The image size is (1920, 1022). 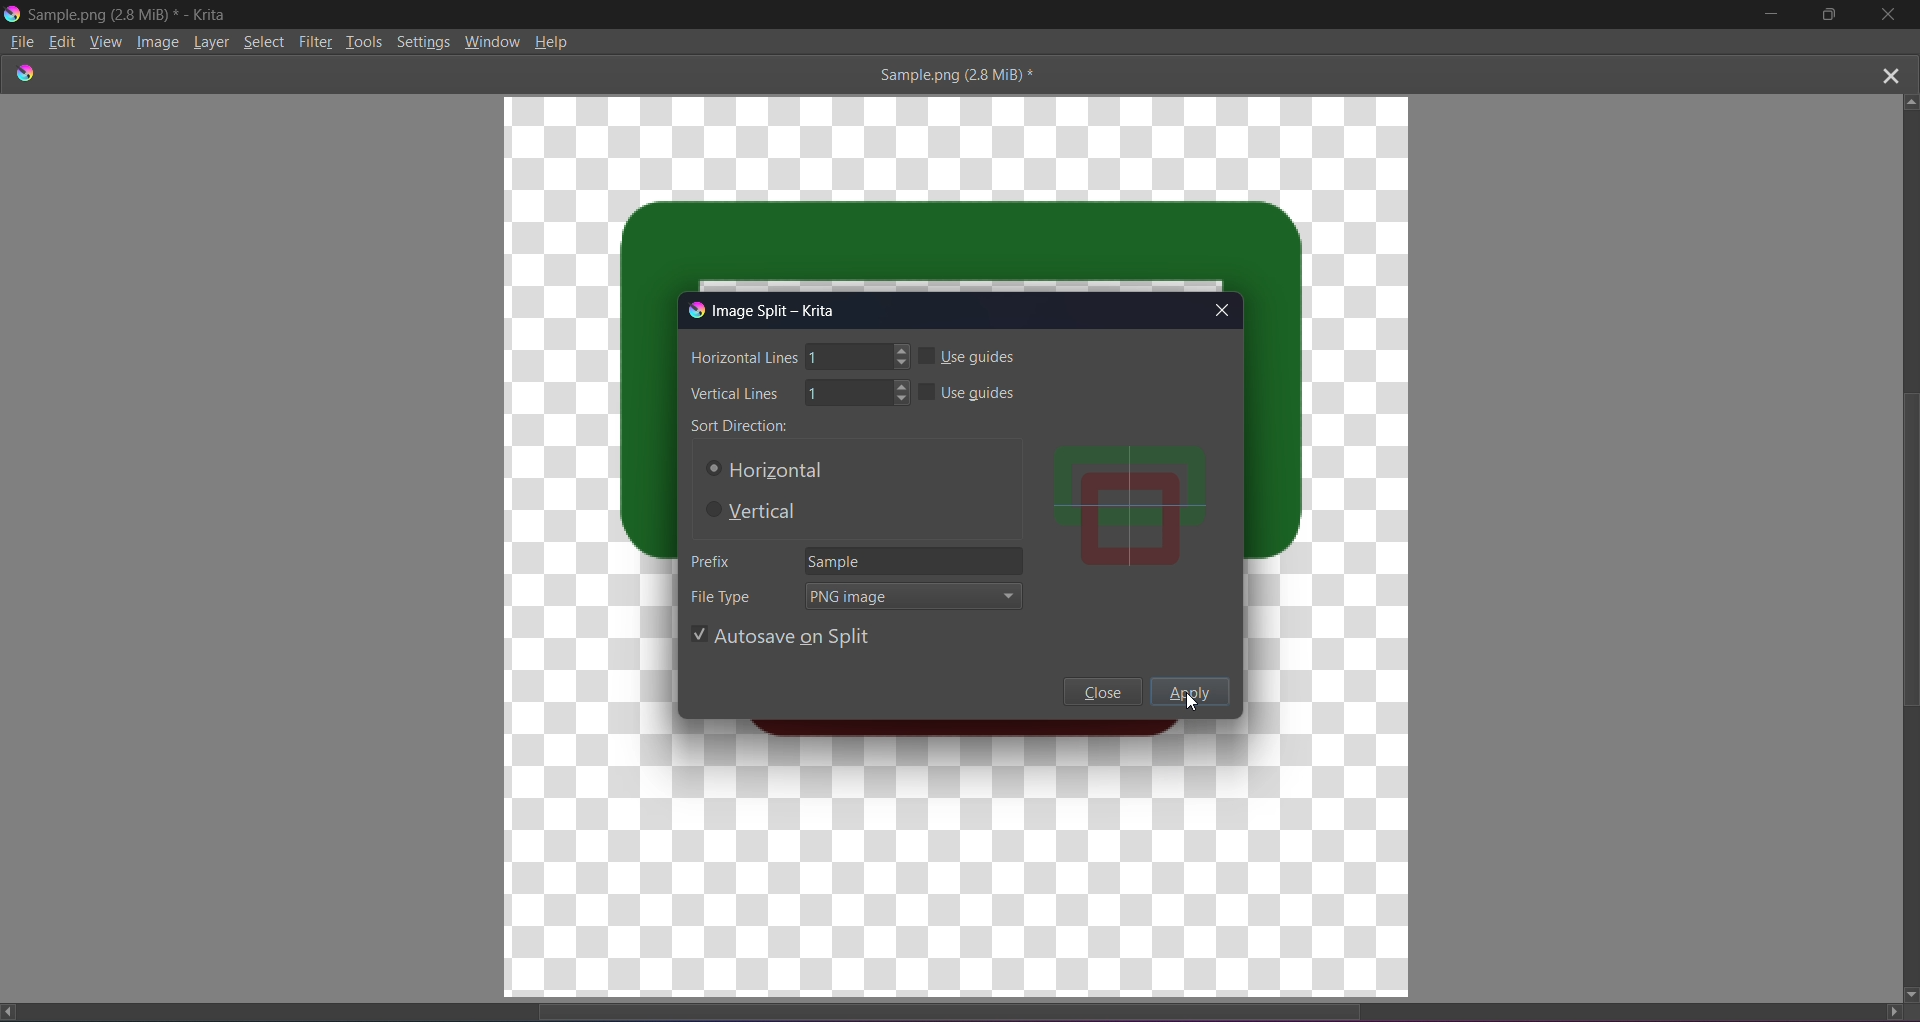 What do you see at coordinates (21, 42) in the screenshot?
I see `File` at bounding box center [21, 42].